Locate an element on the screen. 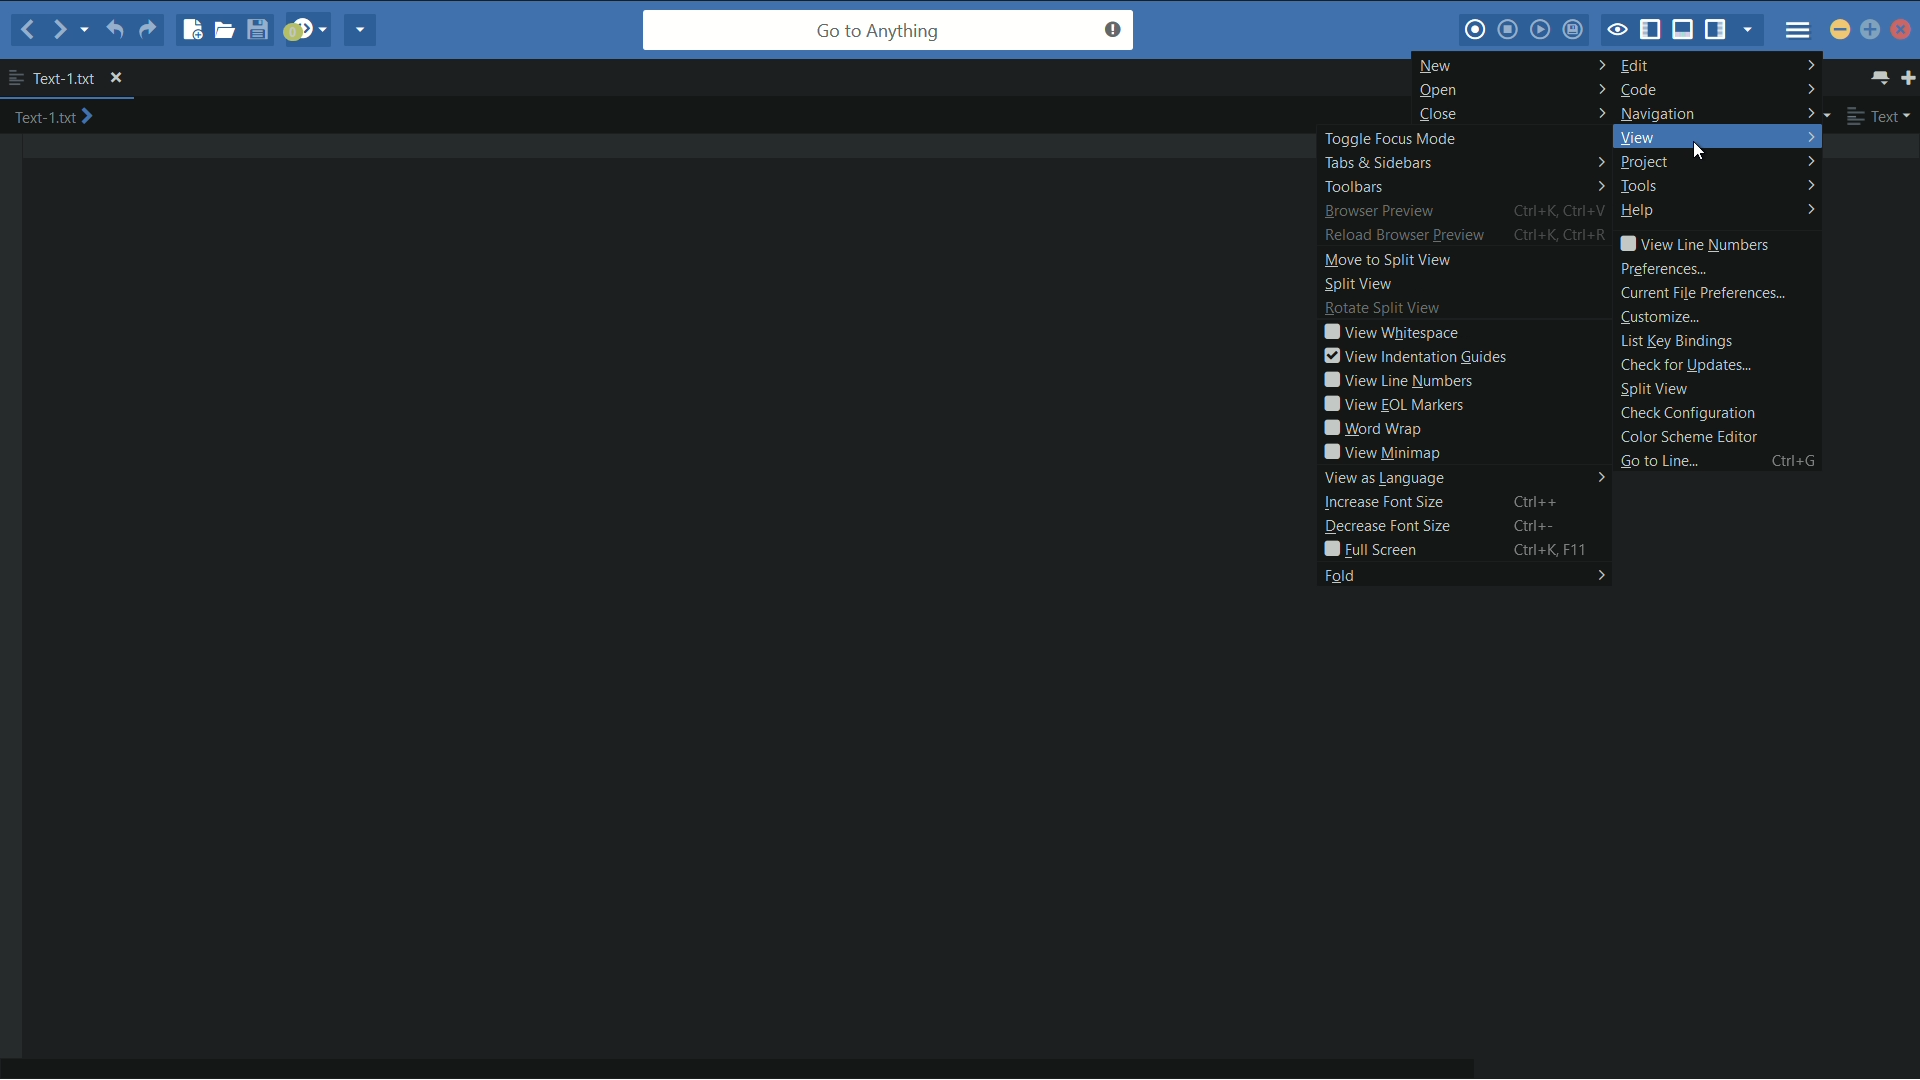  menu is located at coordinates (1799, 31).